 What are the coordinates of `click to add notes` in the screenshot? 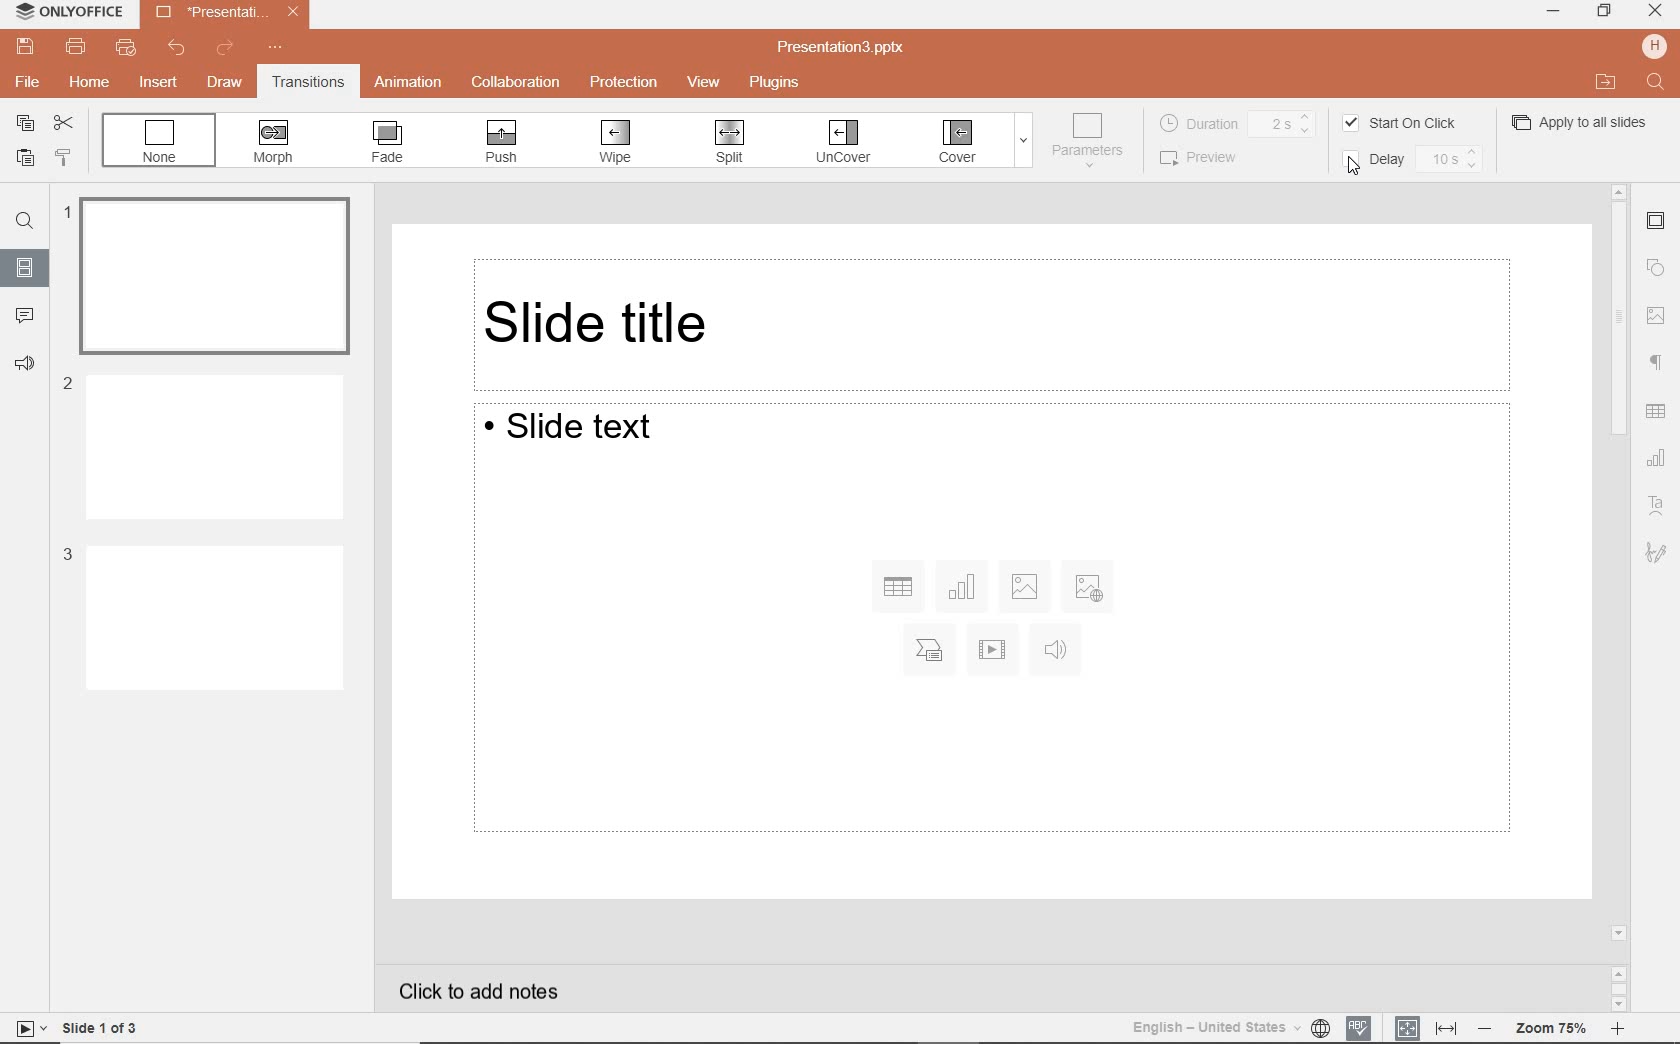 It's located at (487, 990).